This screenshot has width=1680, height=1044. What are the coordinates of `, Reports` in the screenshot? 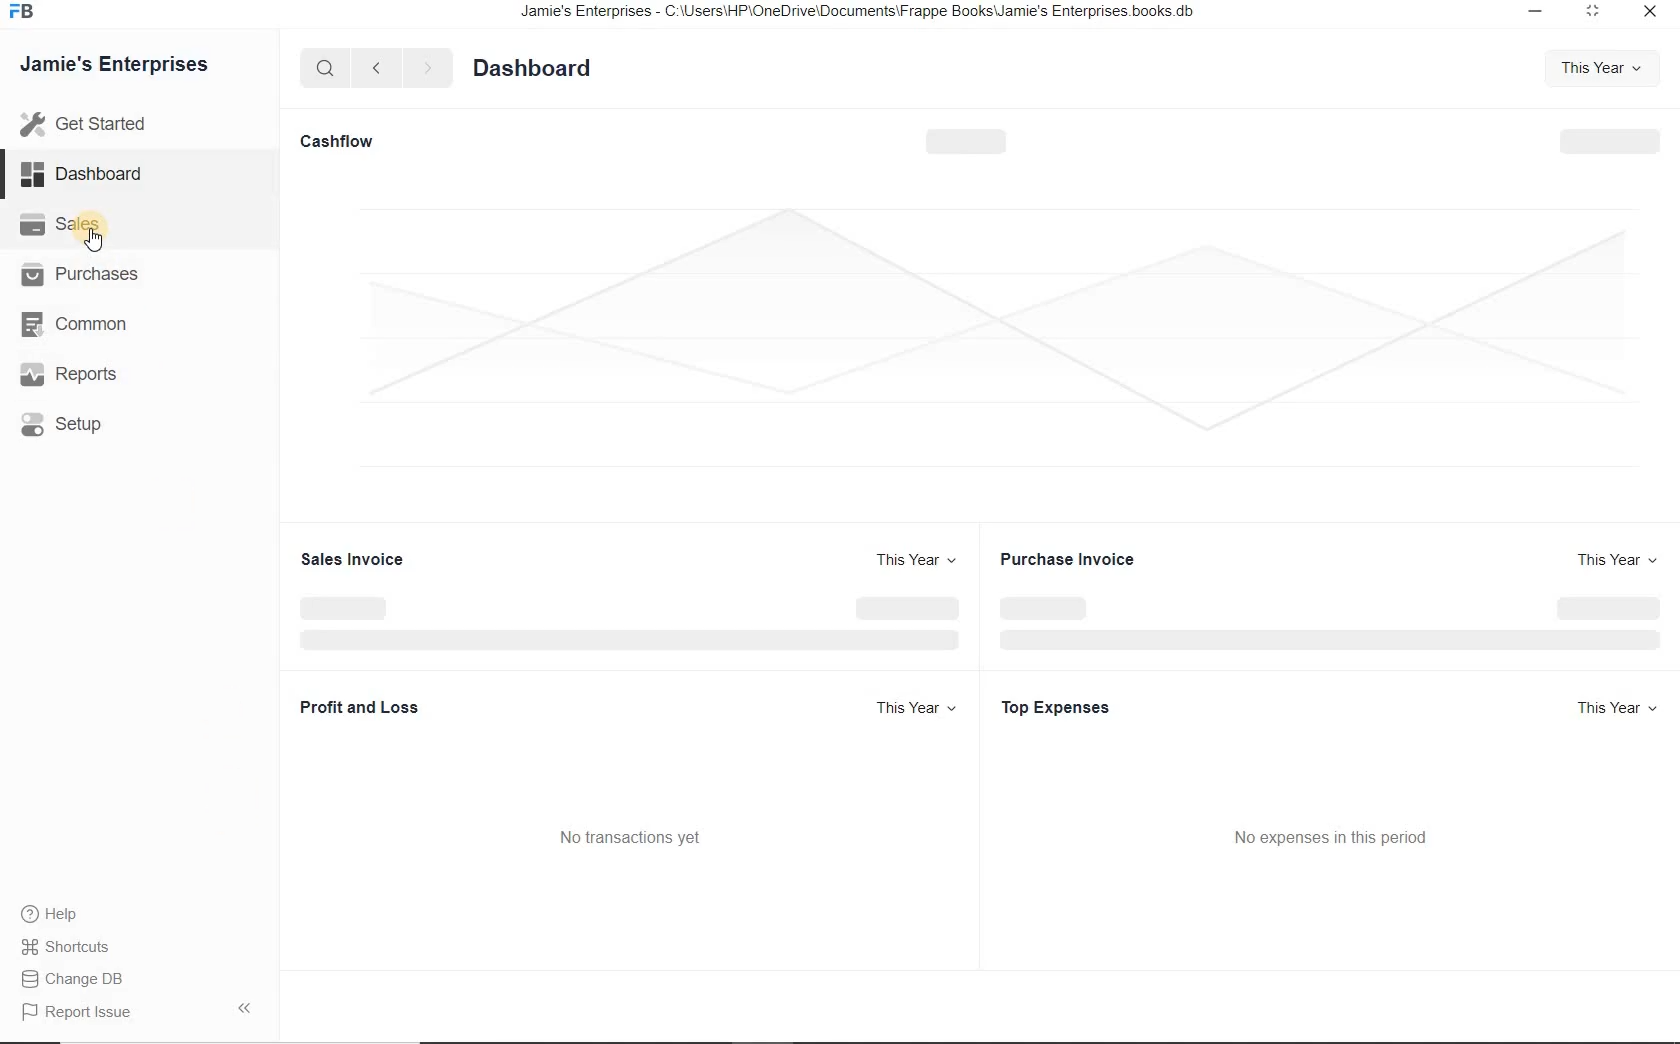 It's located at (84, 375).